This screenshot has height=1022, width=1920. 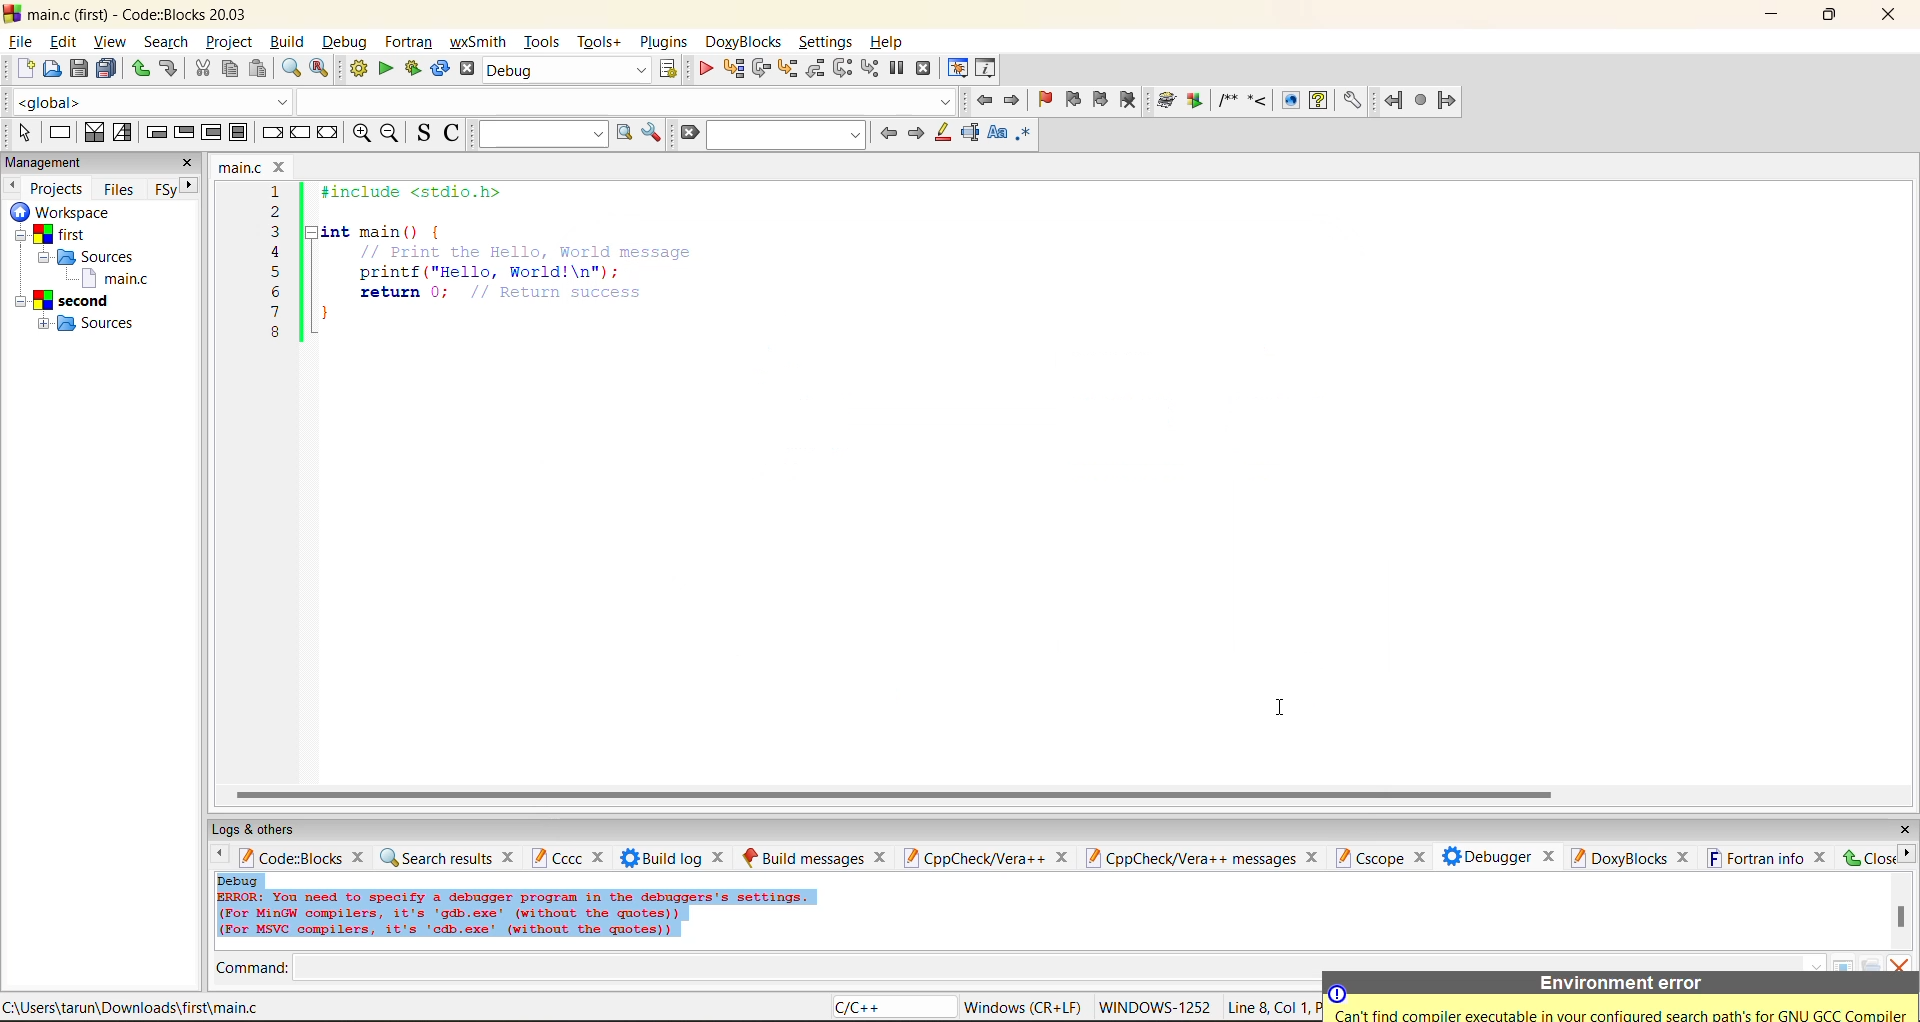 I want to click on cursor, so click(x=31, y=51).